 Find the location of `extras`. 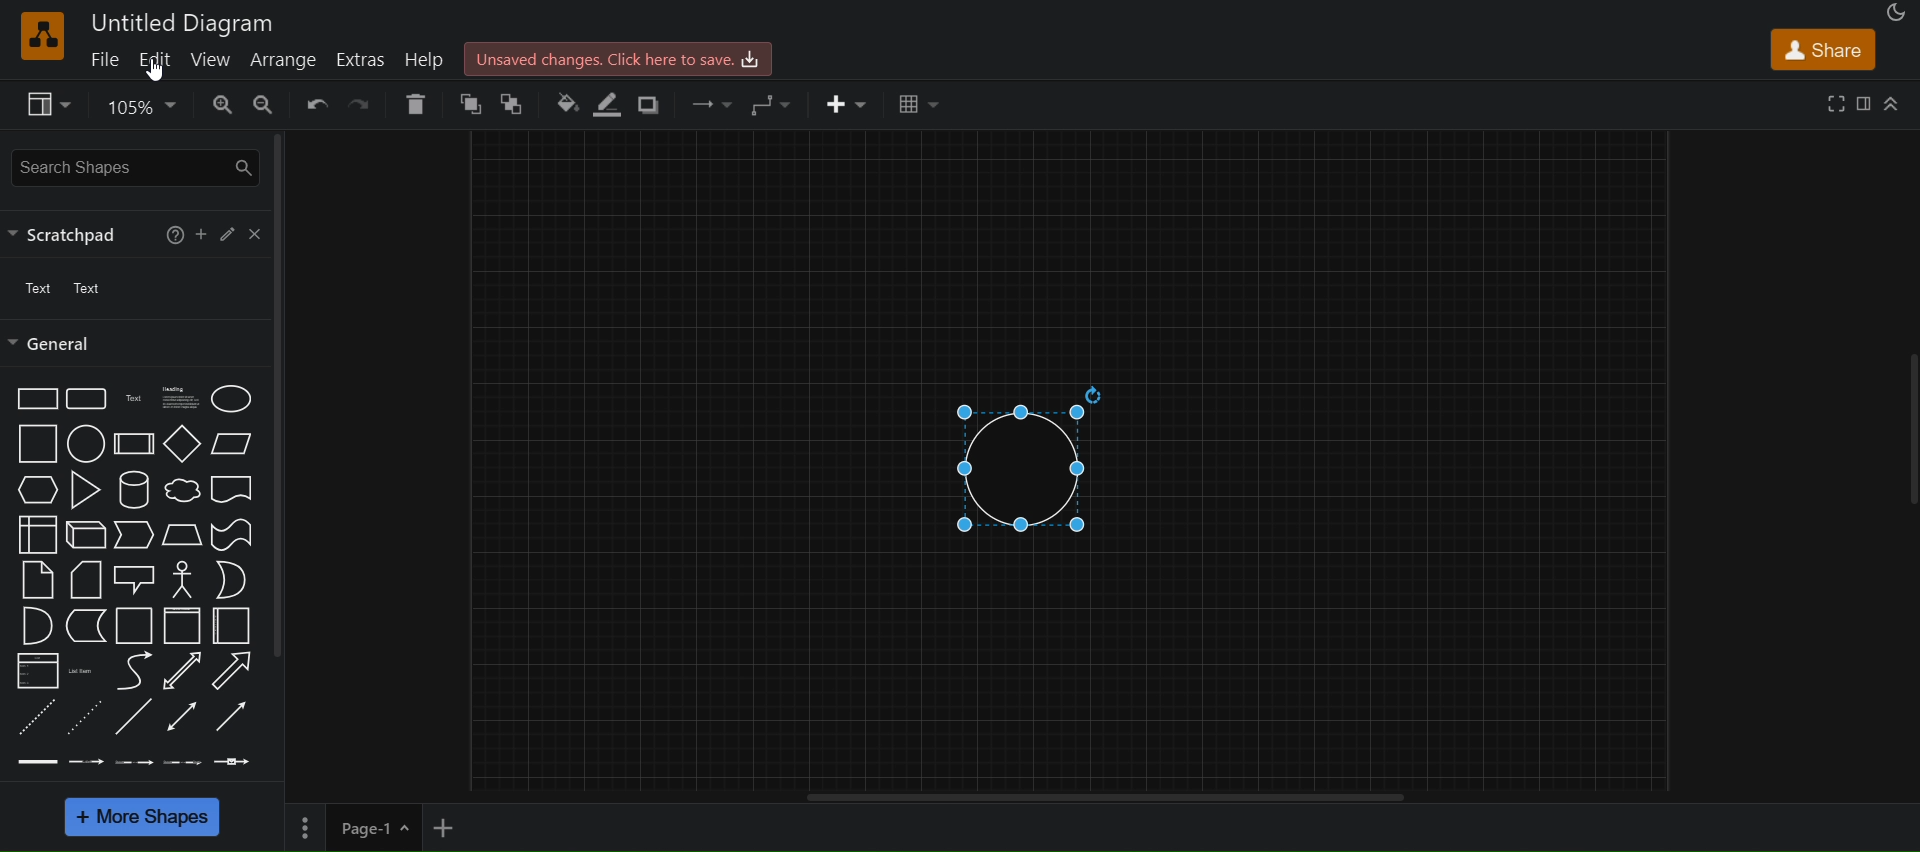

extras is located at coordinates (361, 60).